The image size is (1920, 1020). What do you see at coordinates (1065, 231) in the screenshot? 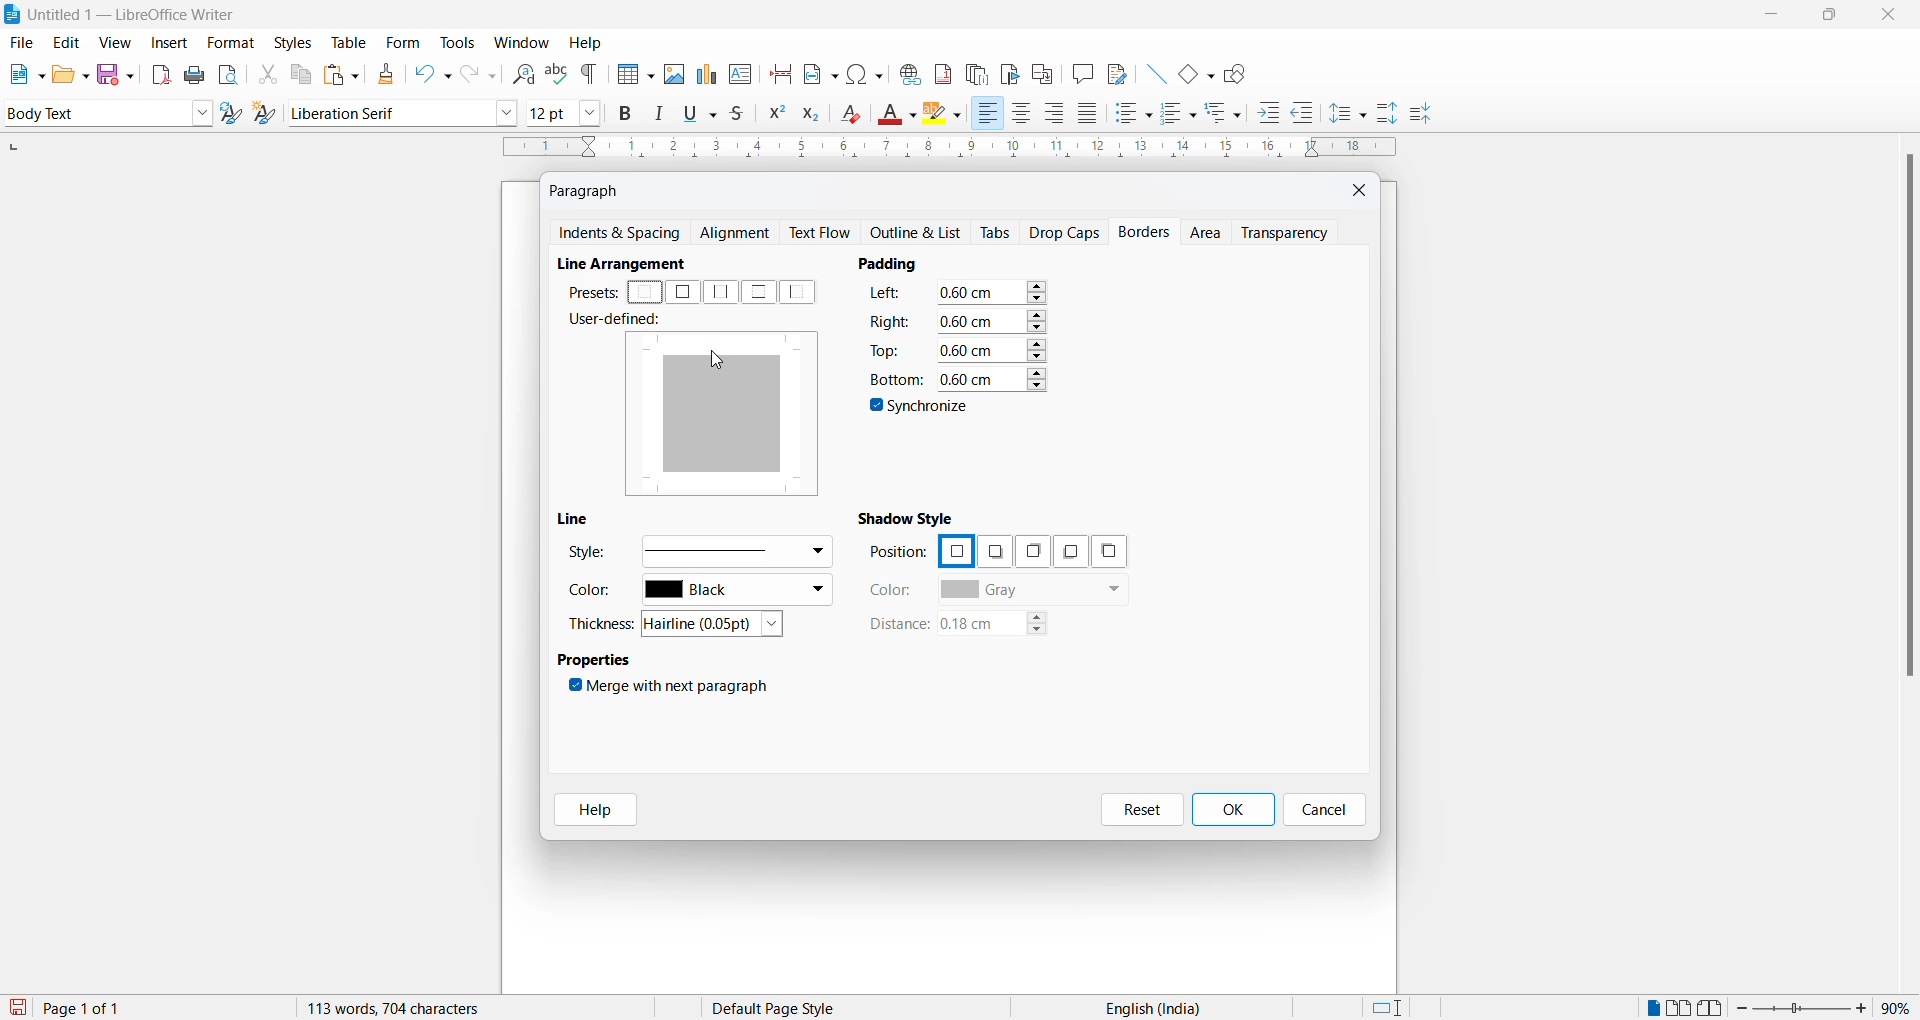
I see `drop caps` at bounding box center [1065, 231].